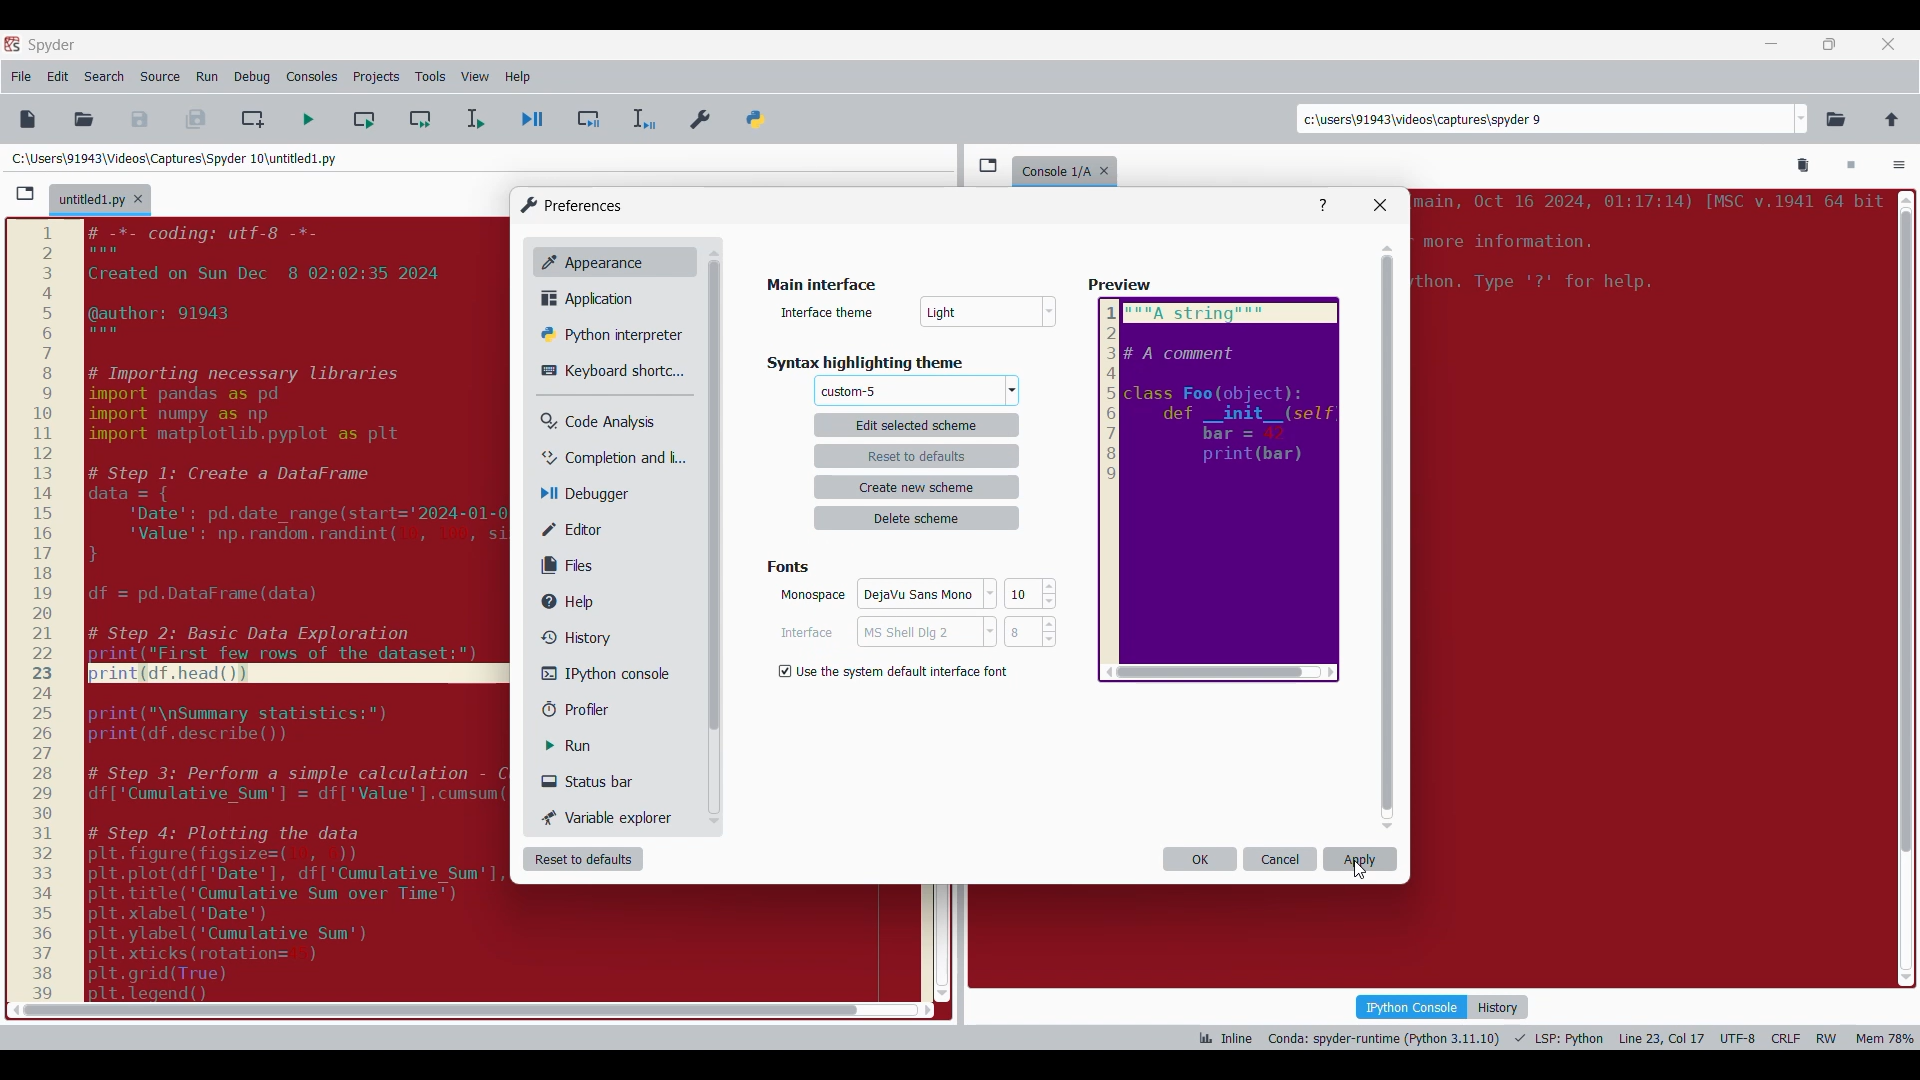 The width and height of the screenshot is (1920, 1080). Describe the element at coordinates (583, 746) in the screenshot. I see `Run` at that location.